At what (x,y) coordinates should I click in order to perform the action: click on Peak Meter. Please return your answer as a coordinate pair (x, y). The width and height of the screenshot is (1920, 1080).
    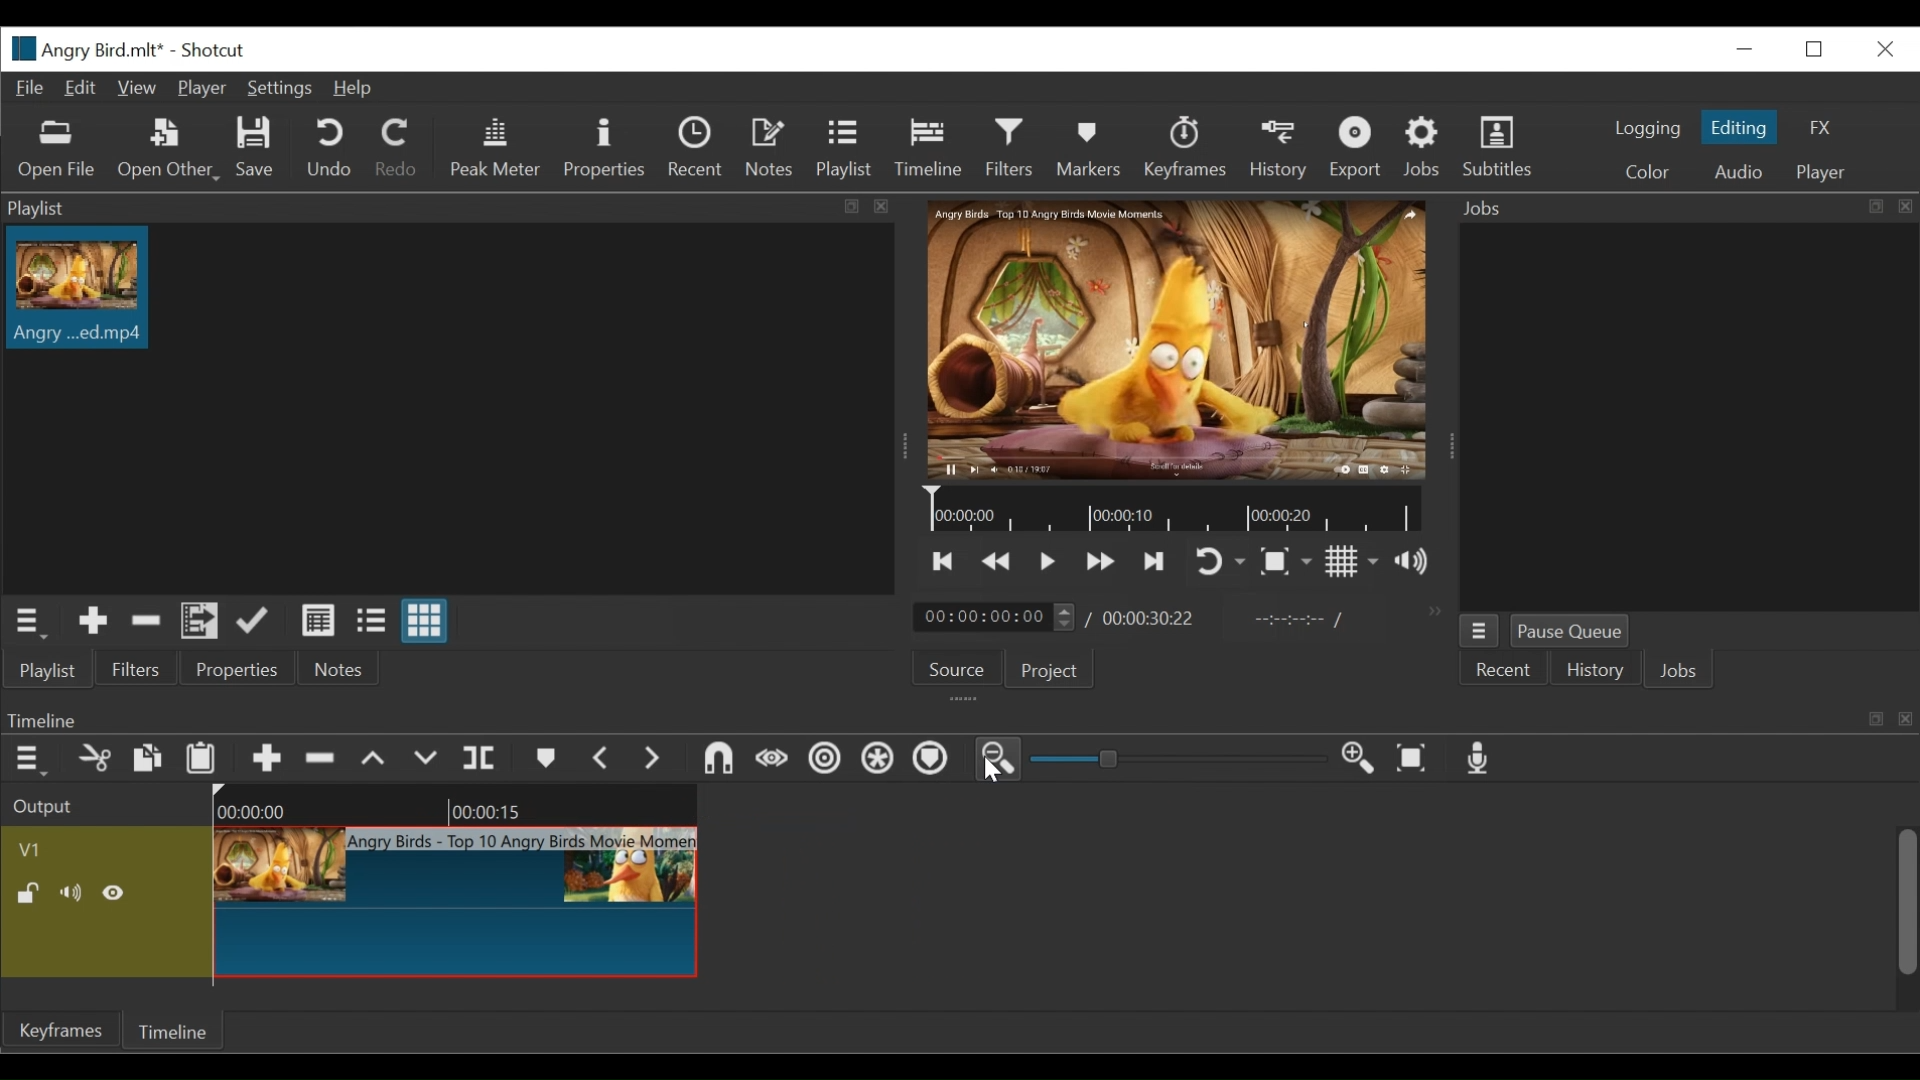
    Looking at the image, I should click on (496, 150).